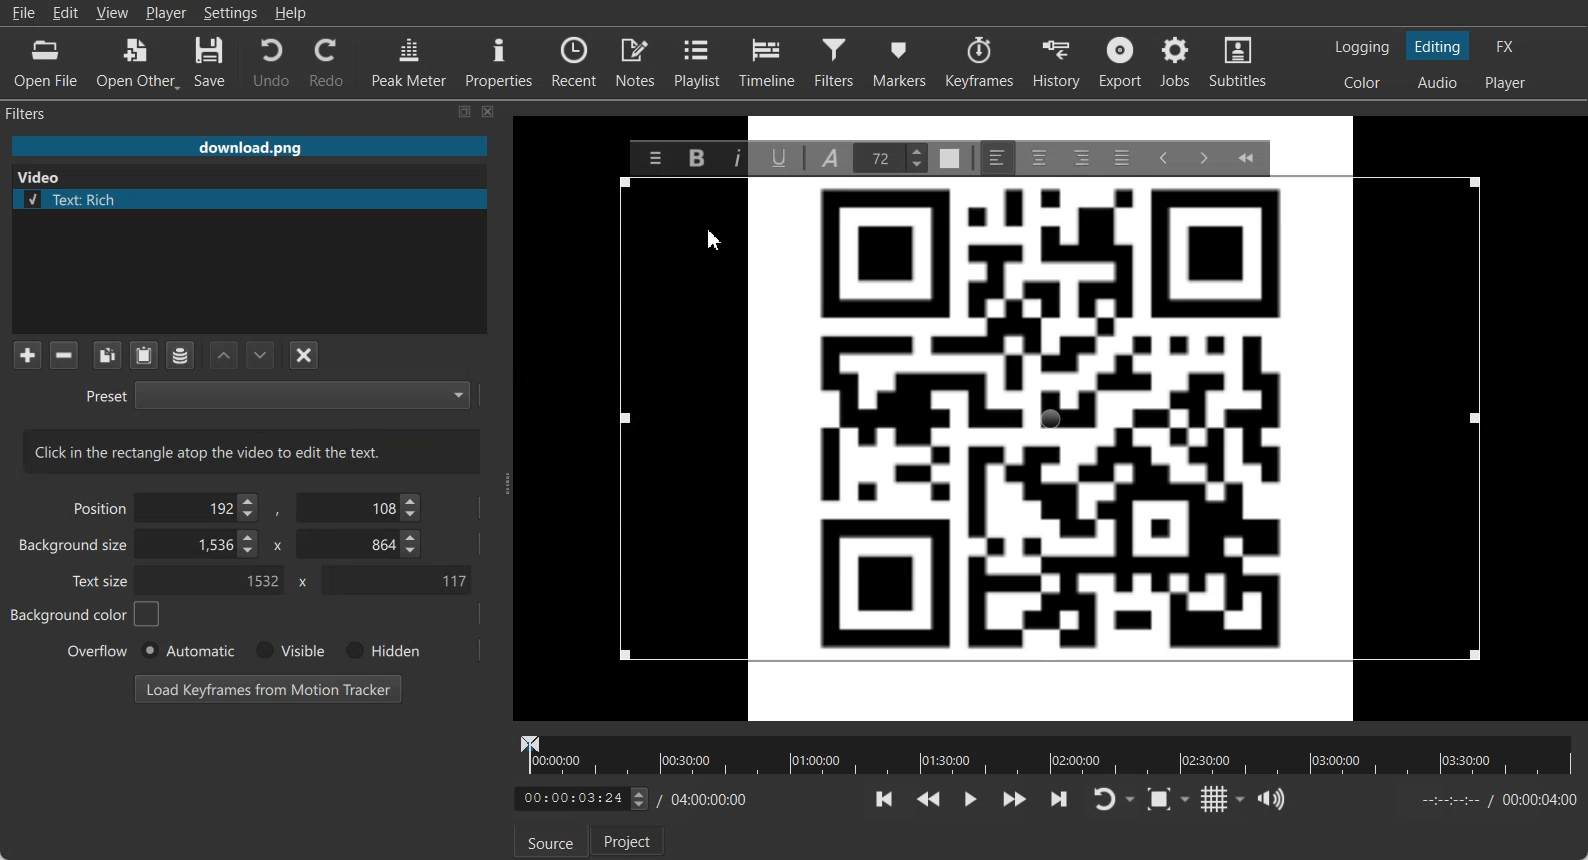 The image size is (1588, 860). What do you see at coordinates (63, 354) in the screenshot?
I see `Remove selected Filter` at bounding box center [63, 354].